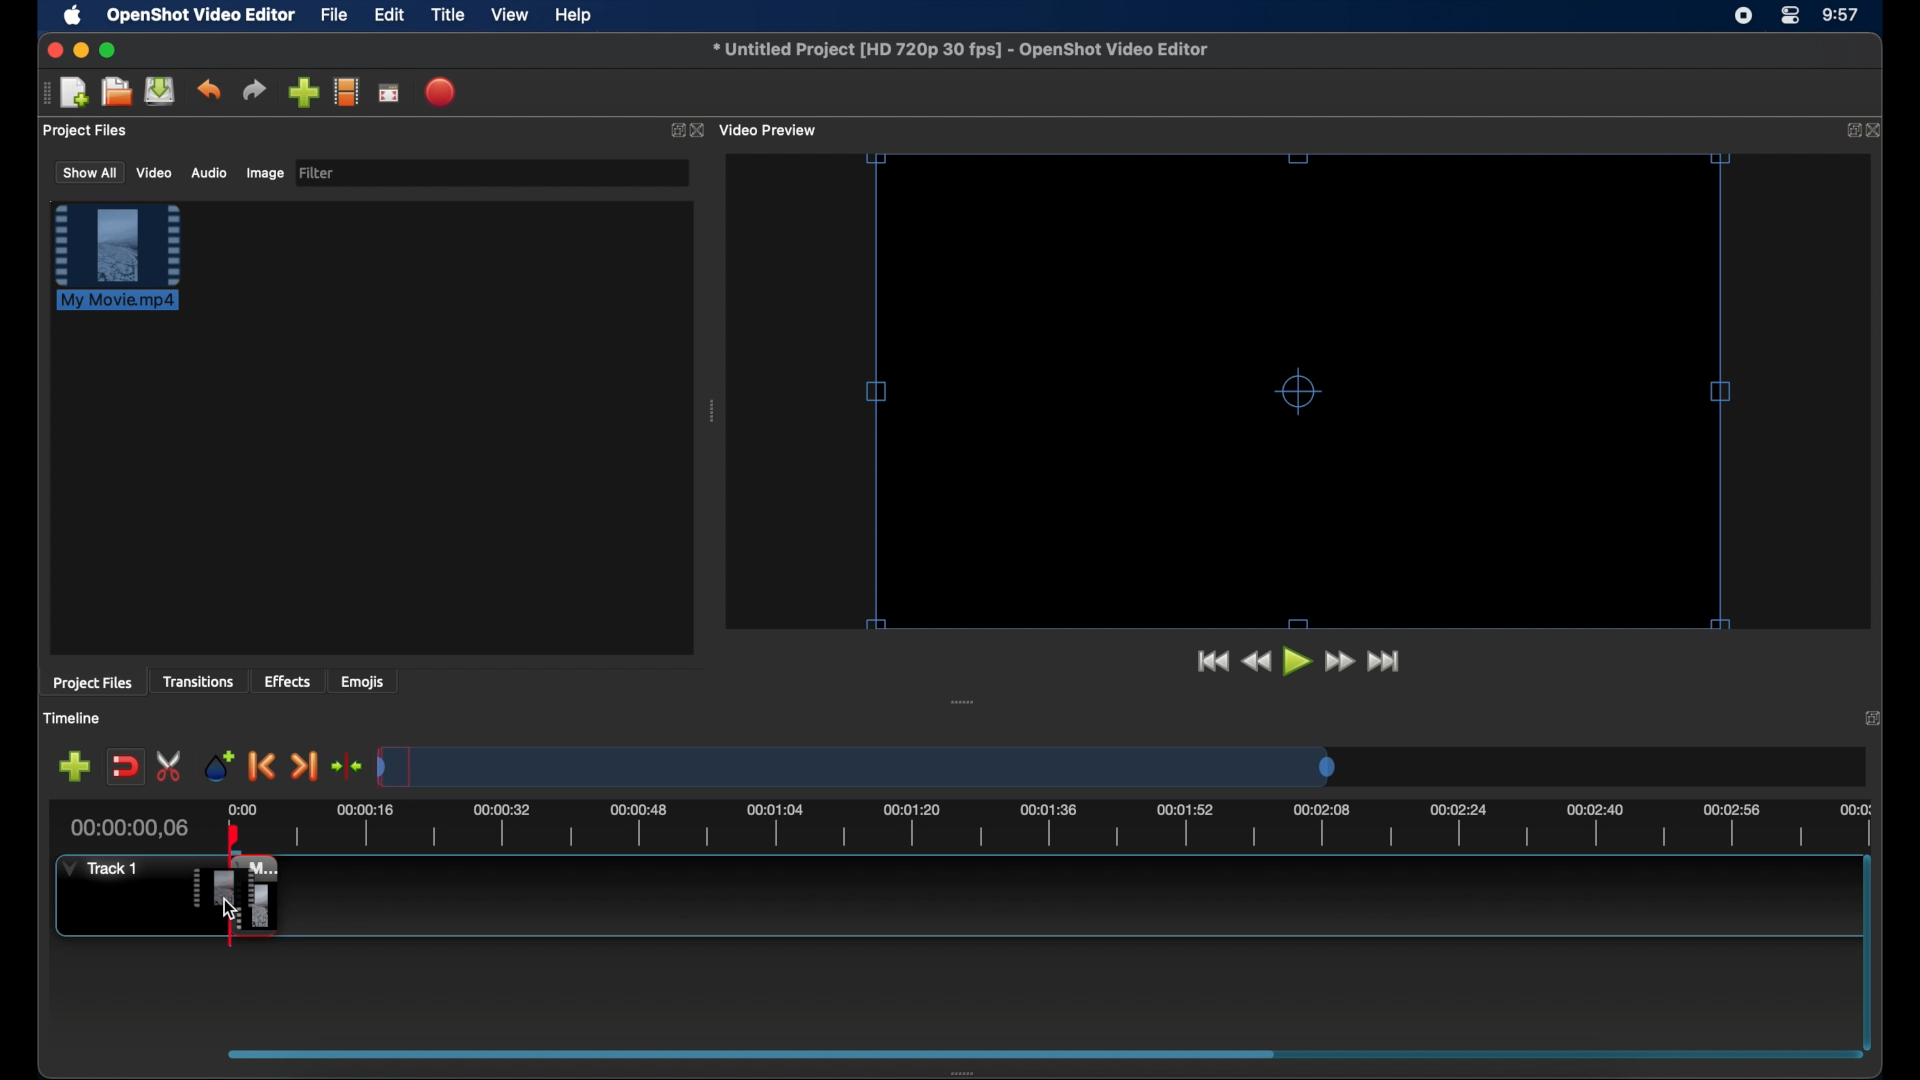 The image size is (1920, 1080). Describe the element at coordinates (346, 766) in the screenshot. I see `center the playhead on the timeline` at that location.